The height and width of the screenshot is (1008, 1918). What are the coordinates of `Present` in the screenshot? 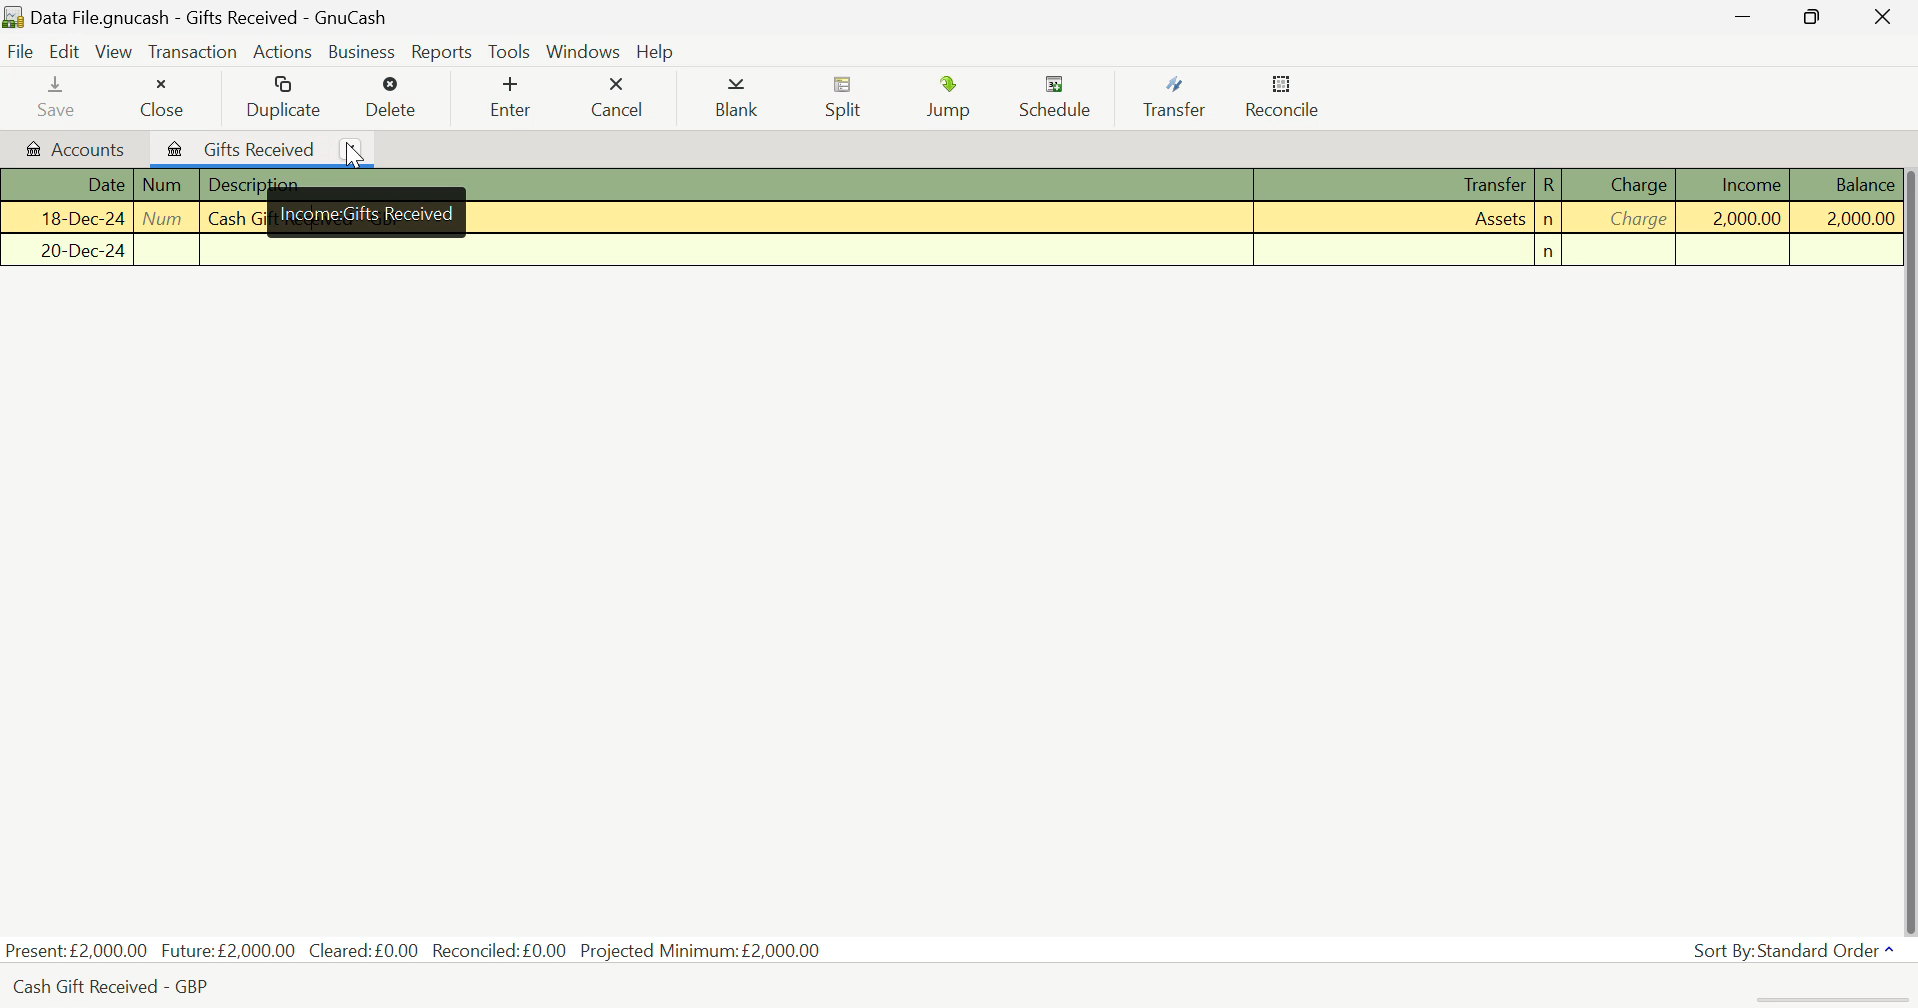 It's located at (77, 950).